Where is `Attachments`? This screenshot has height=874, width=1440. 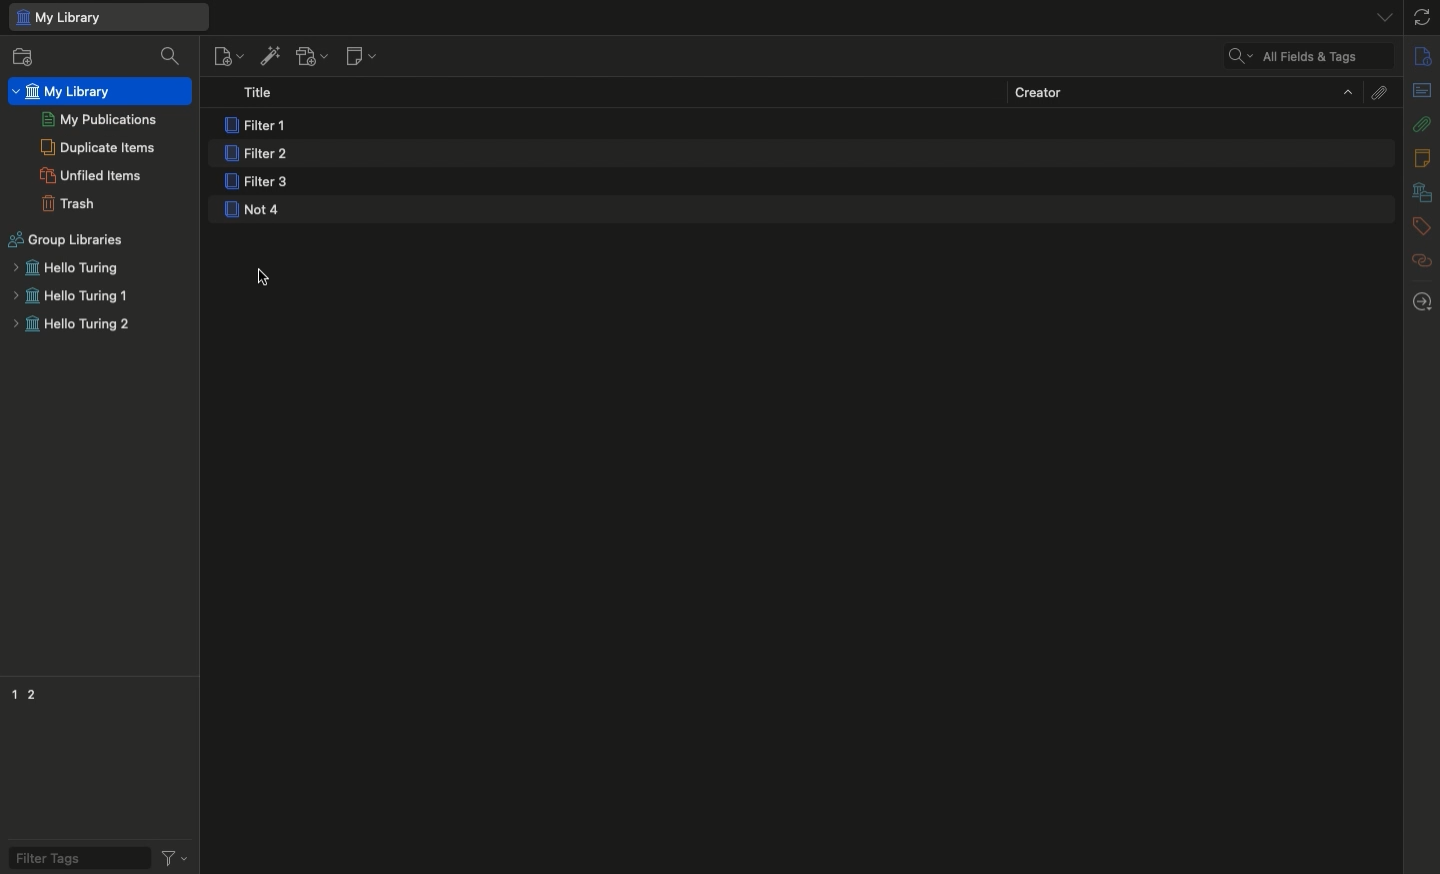
Attachments is located at coordinates (1377, 91).